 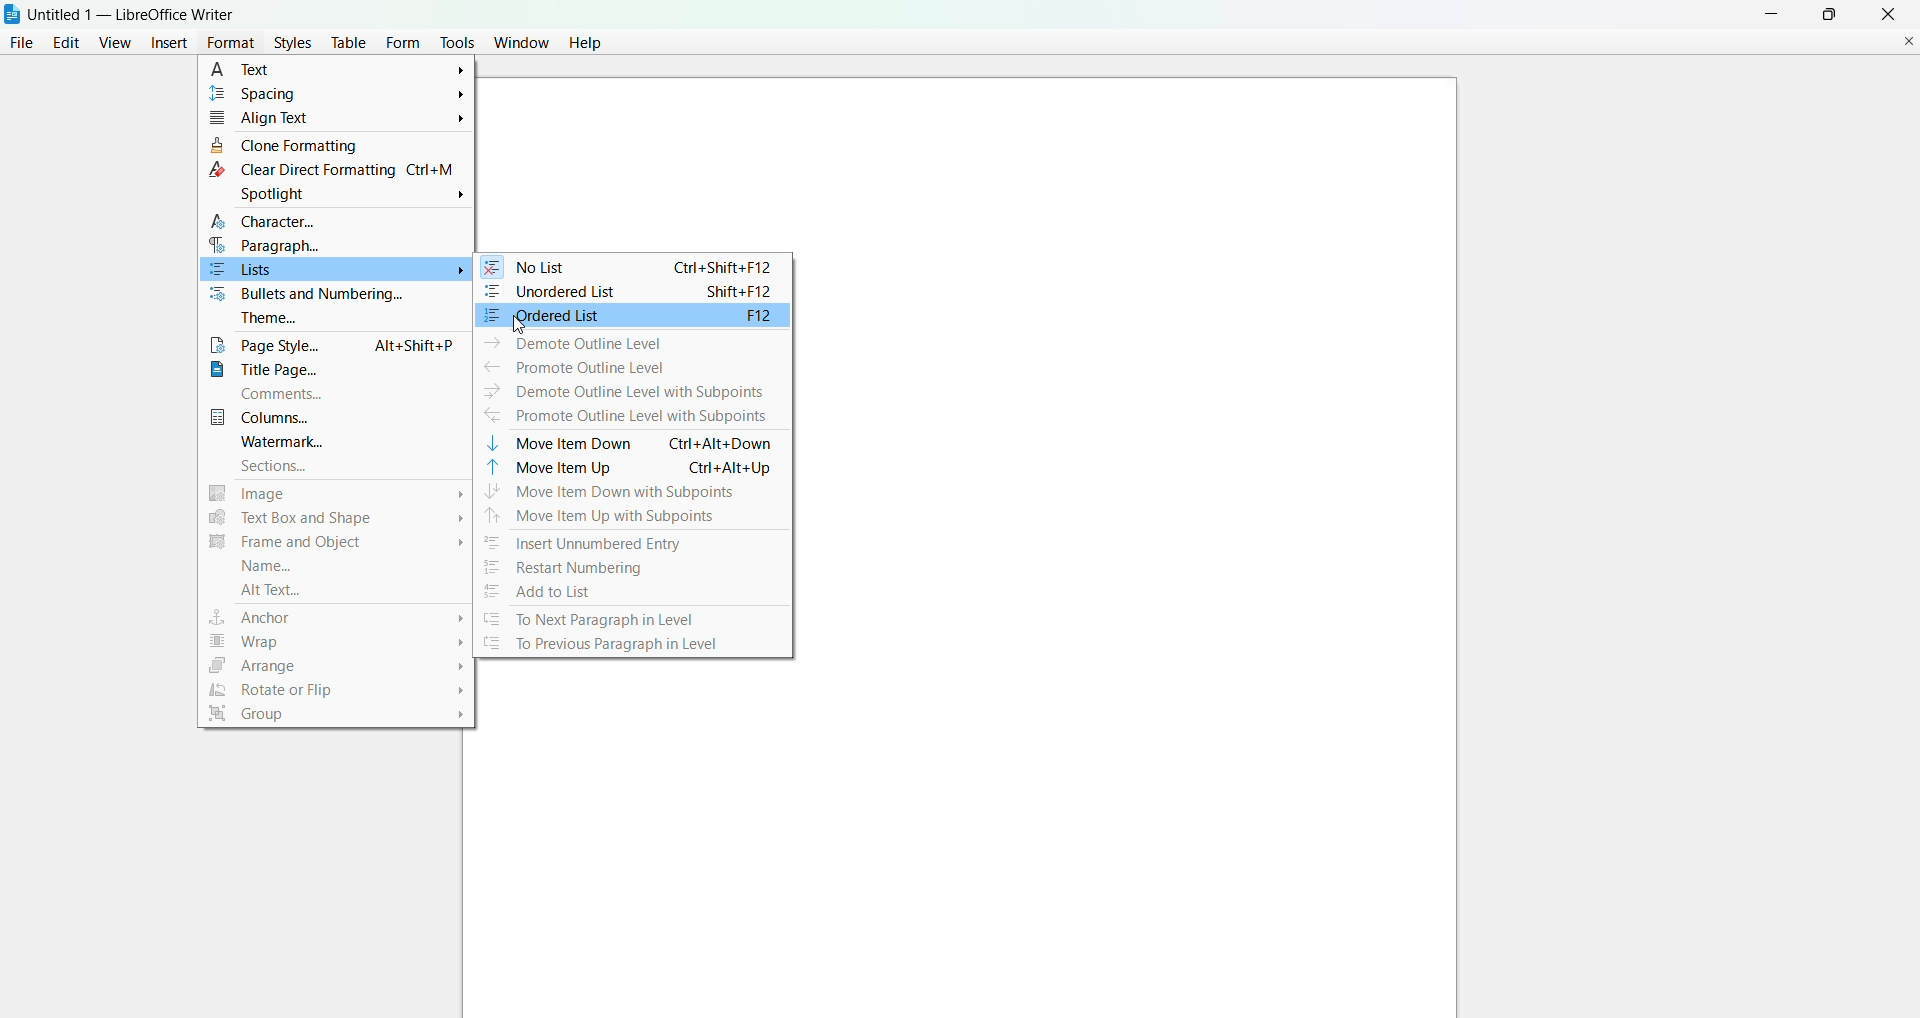 What do you see at coordinates (331, 347) in the screenshot?
I see `page style Alt+Shift+P` at bounding box center [331, 347].